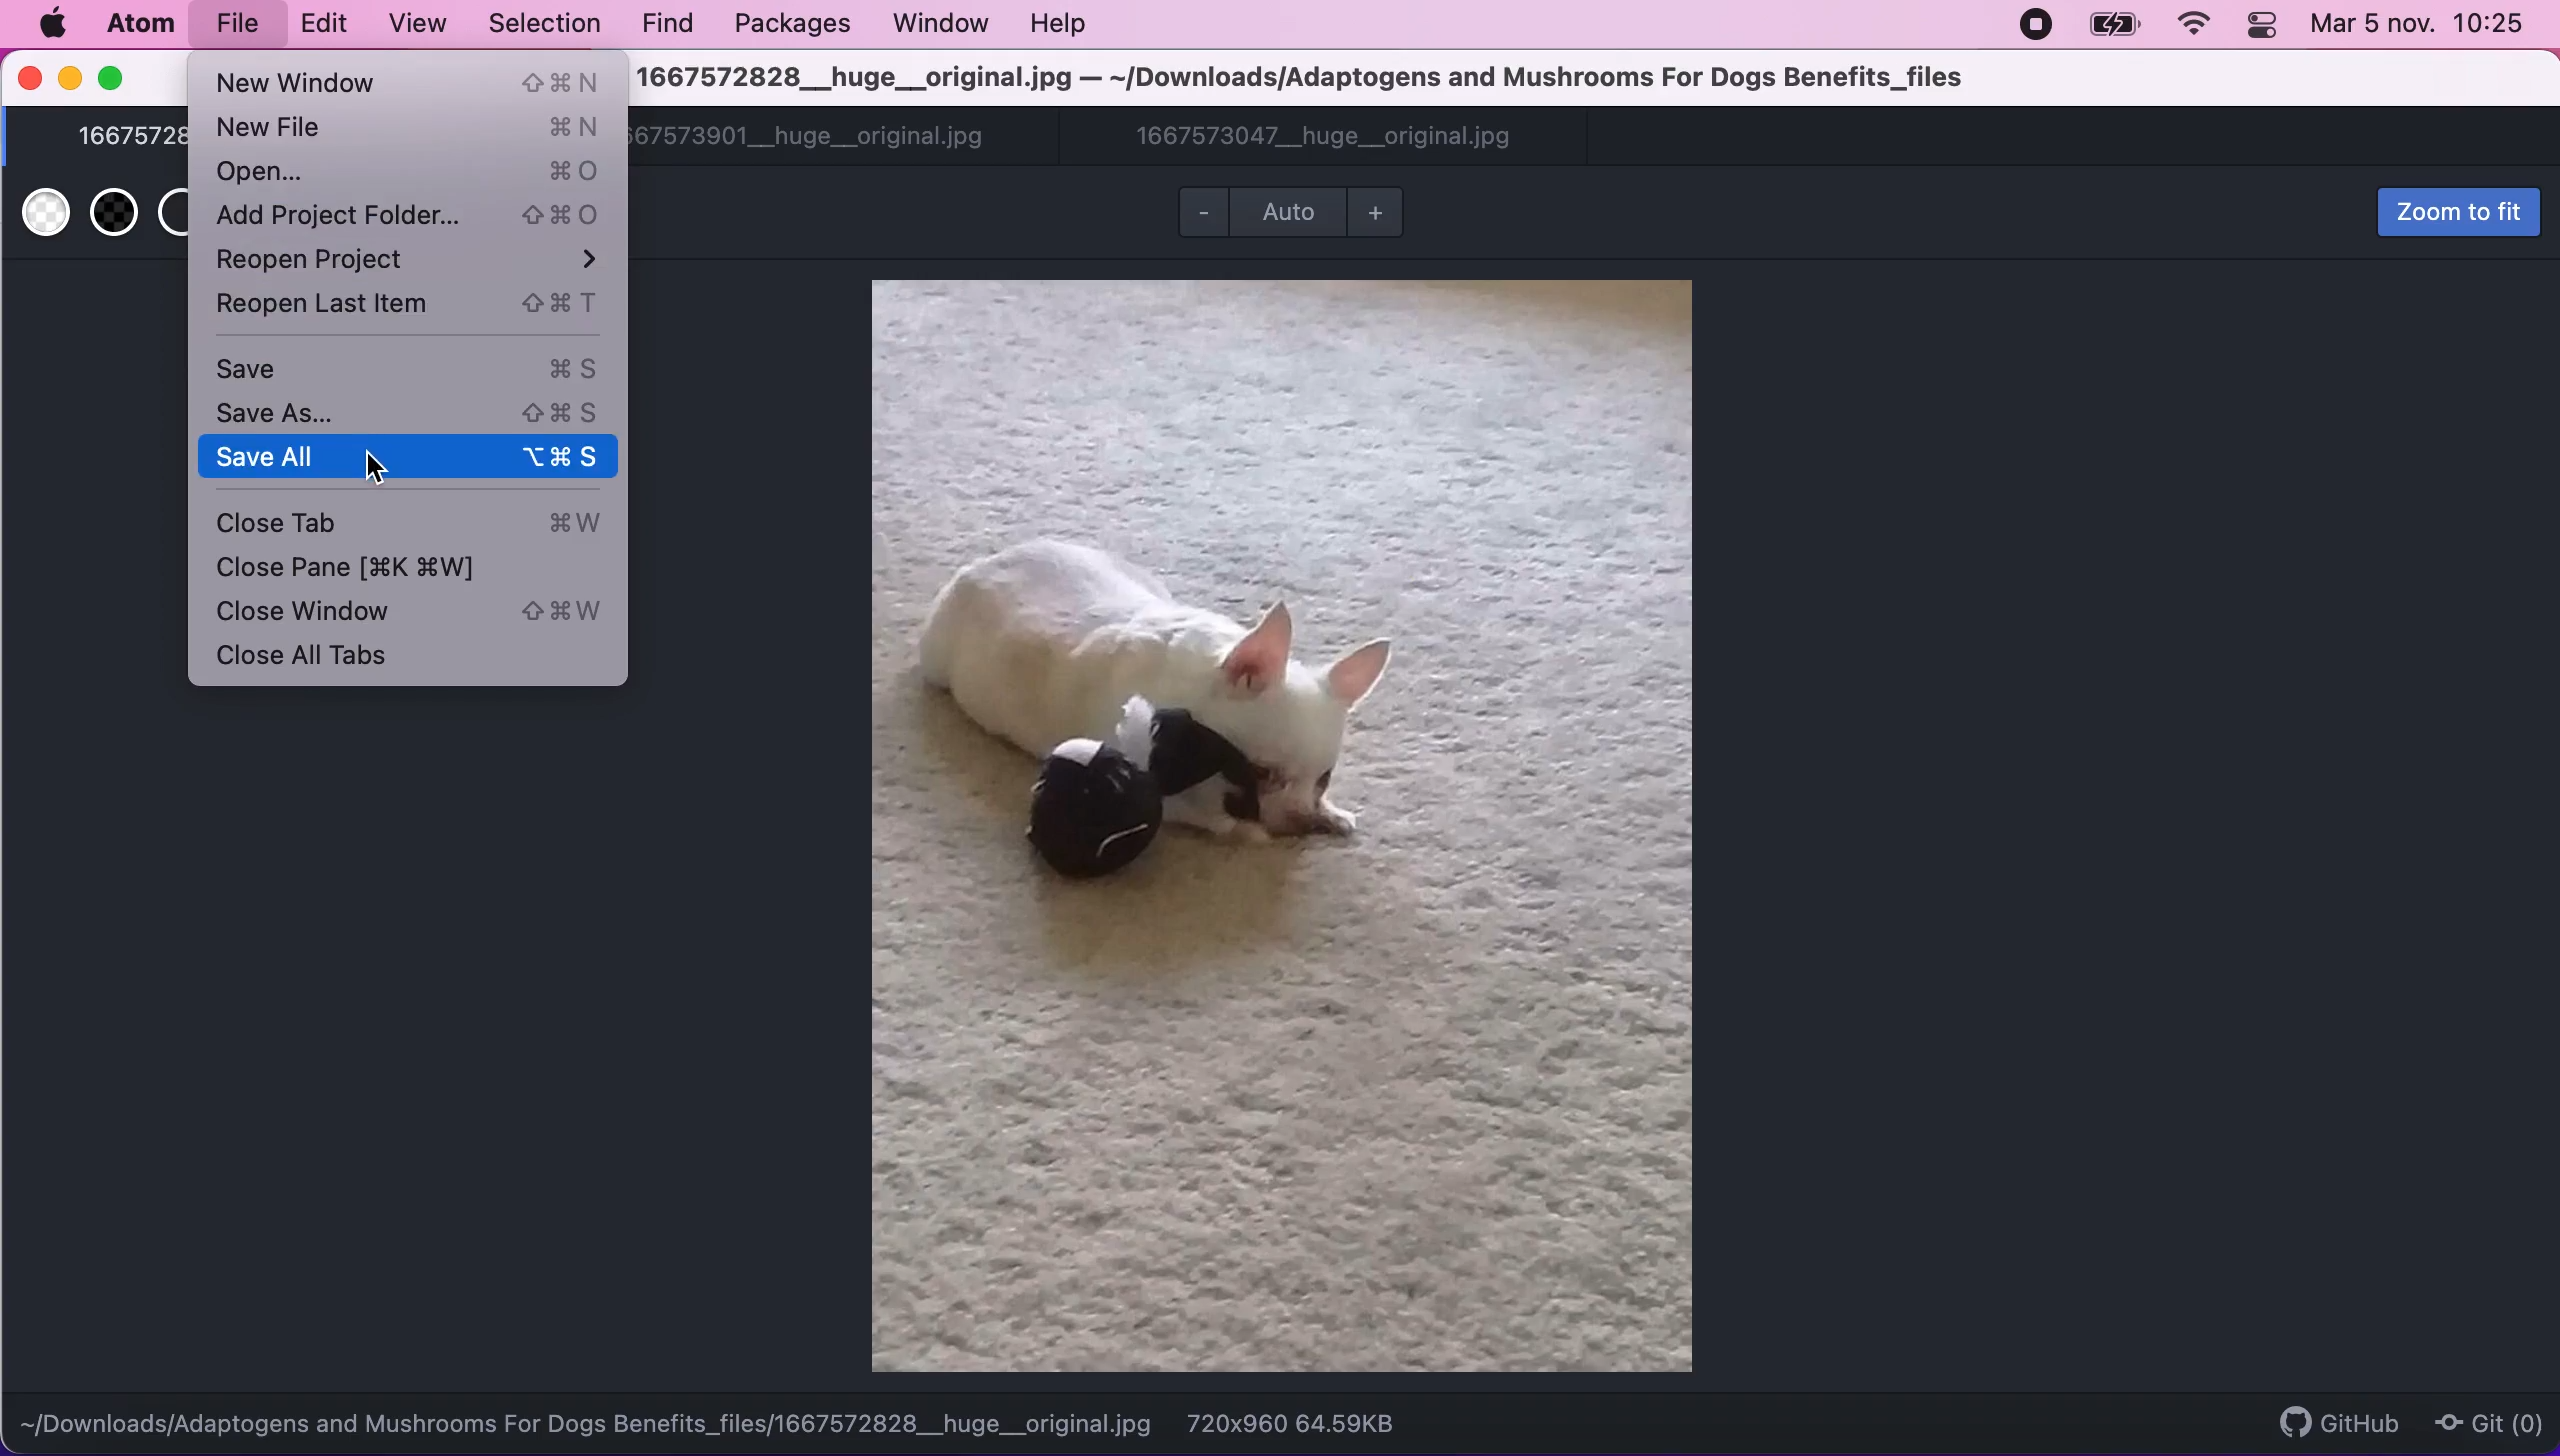  I want to click on view, so click(421, 26).